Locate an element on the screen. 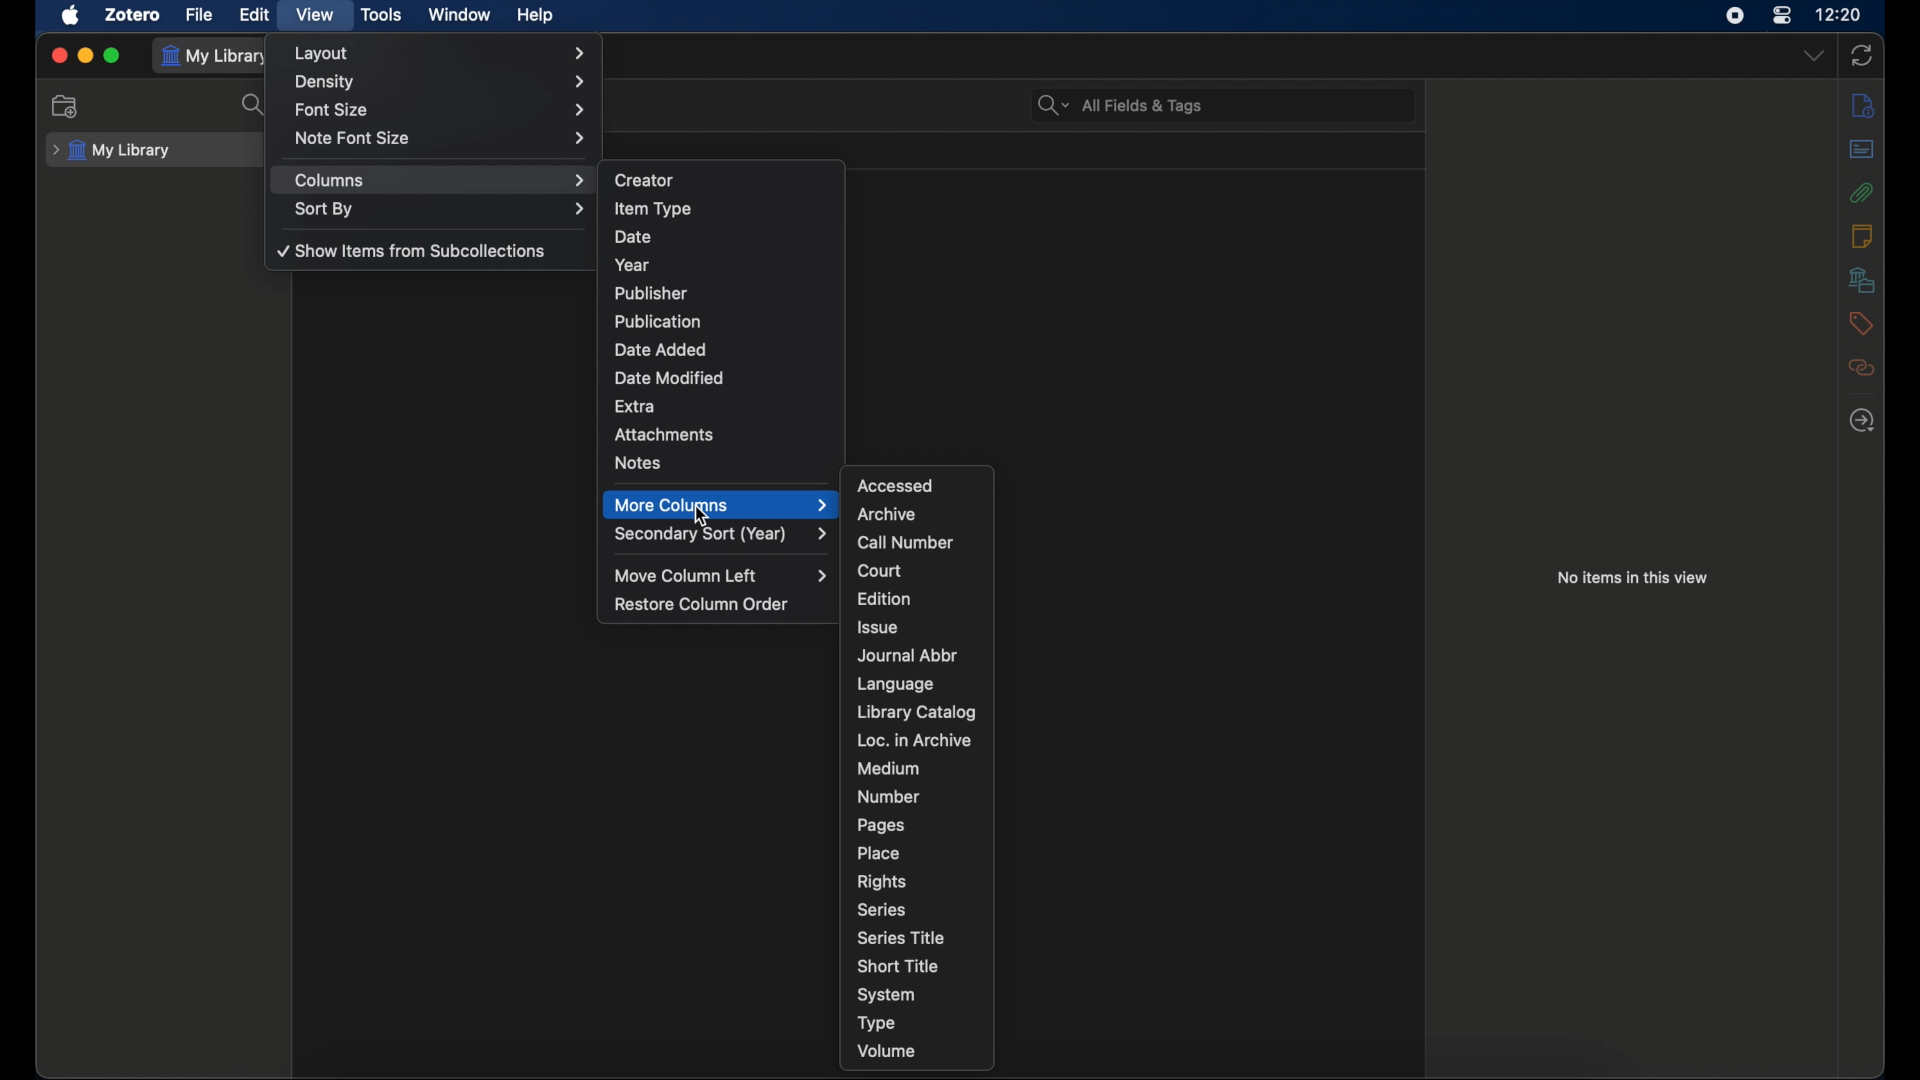 The image size is (1920, 1080). dropdown is located at coordinates (1816, 57).